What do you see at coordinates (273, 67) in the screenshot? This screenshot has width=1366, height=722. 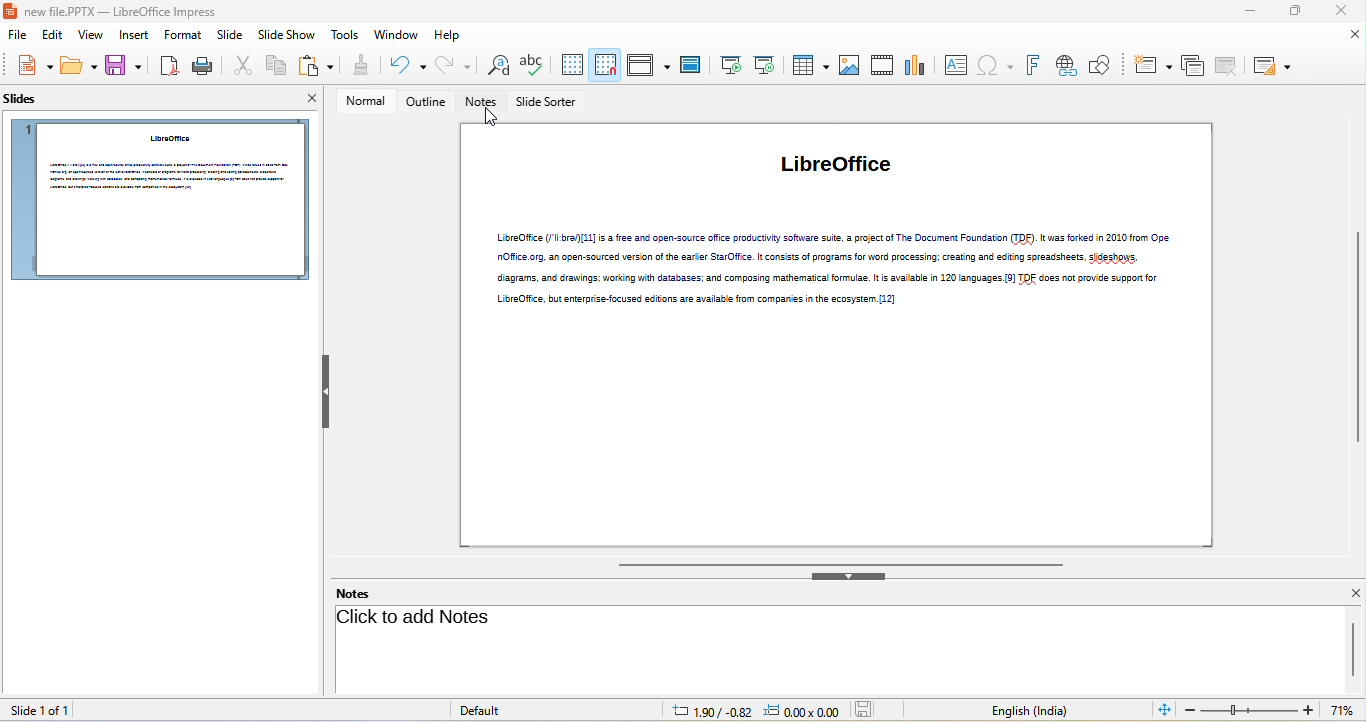 I see `copy` at bounding box center [273, 67].